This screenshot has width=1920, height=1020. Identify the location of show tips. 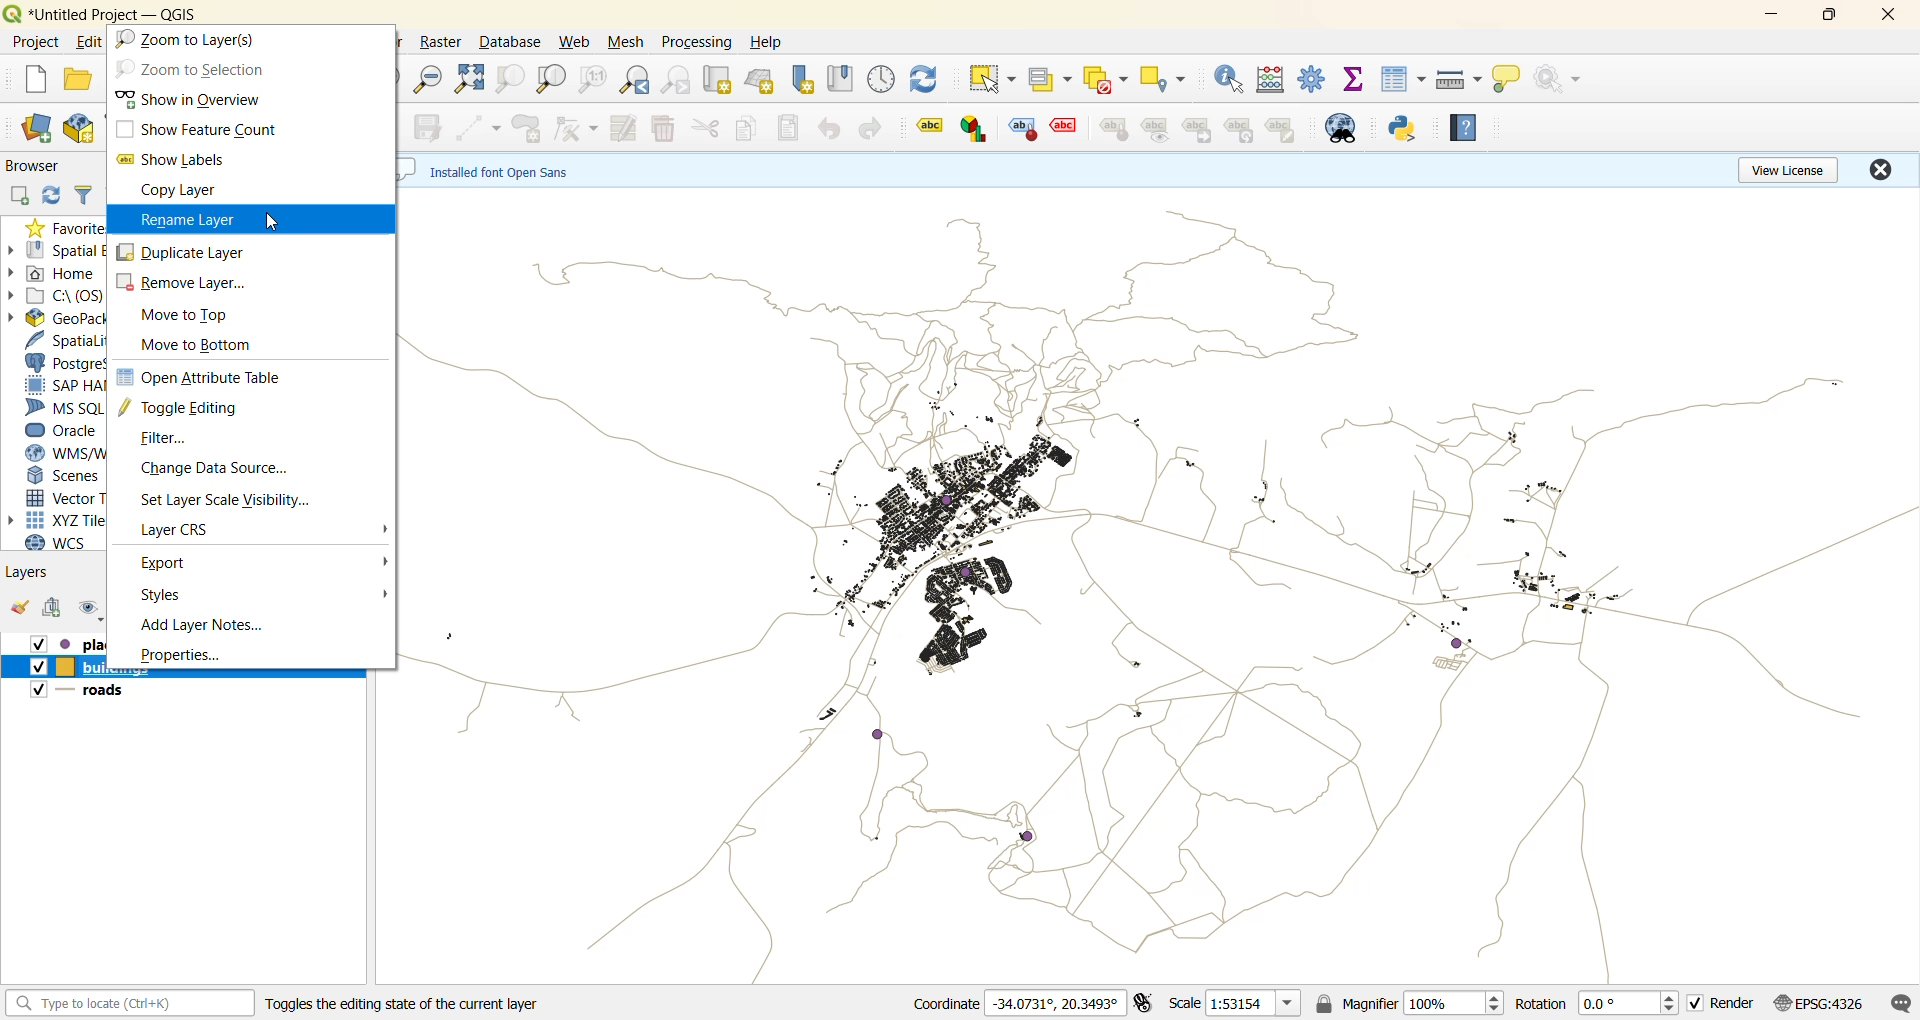
(1511, 82).